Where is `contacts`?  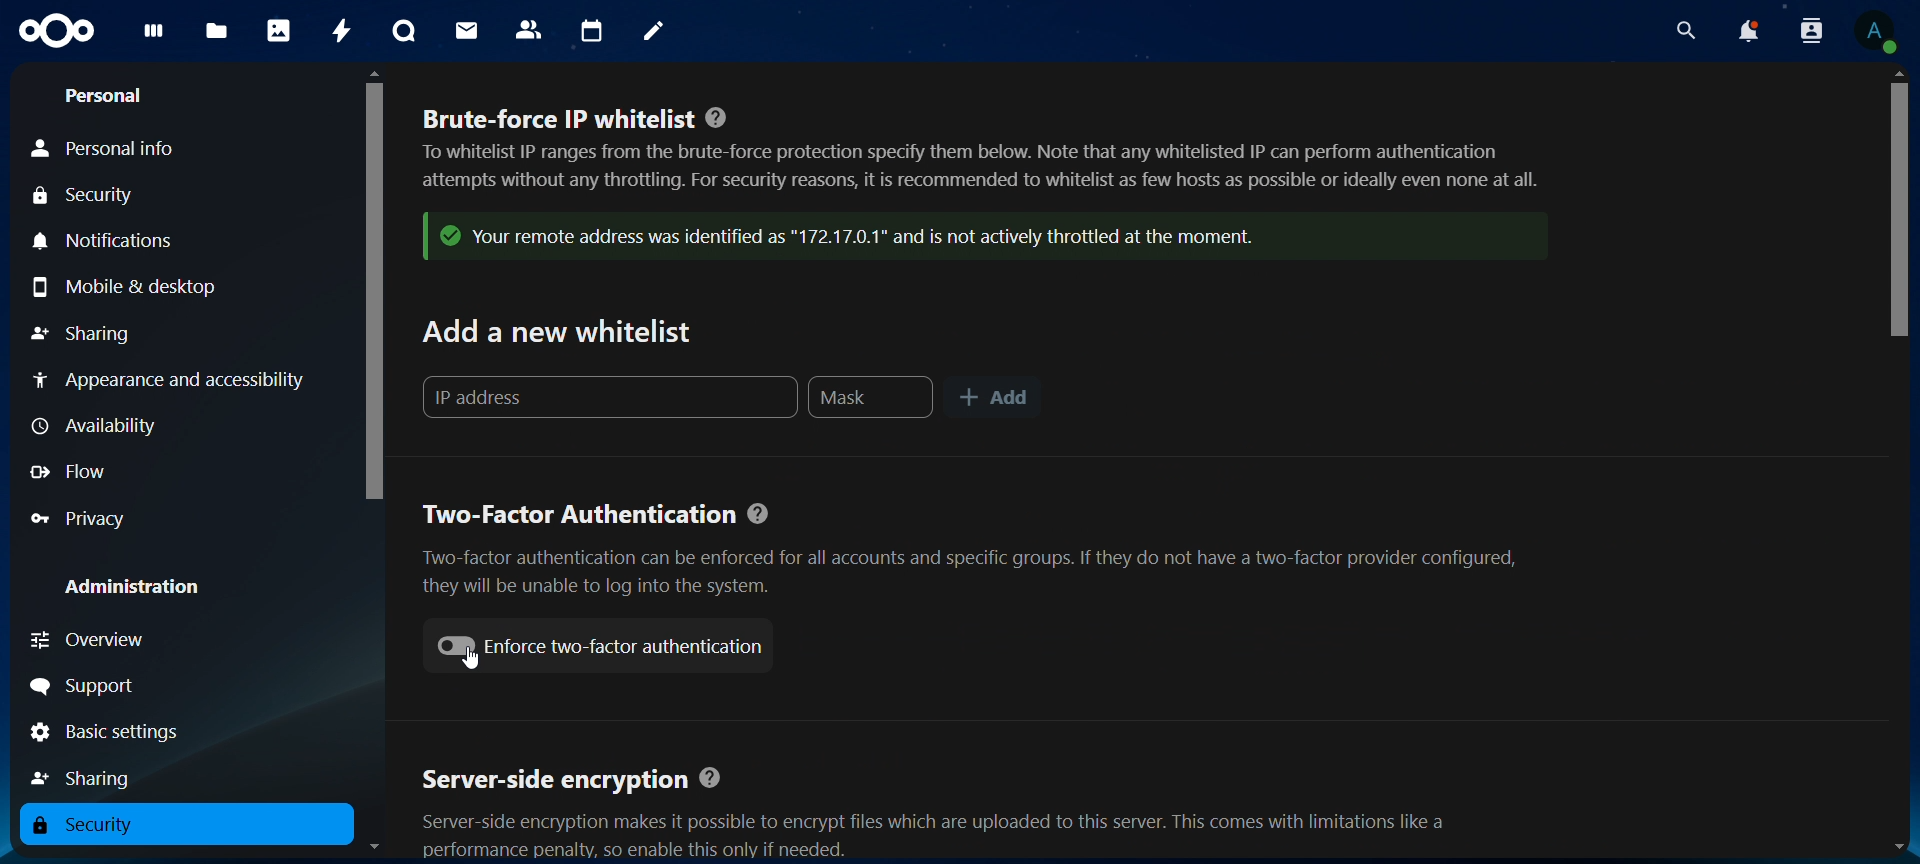 contacts is located at coordinates (530, 27).